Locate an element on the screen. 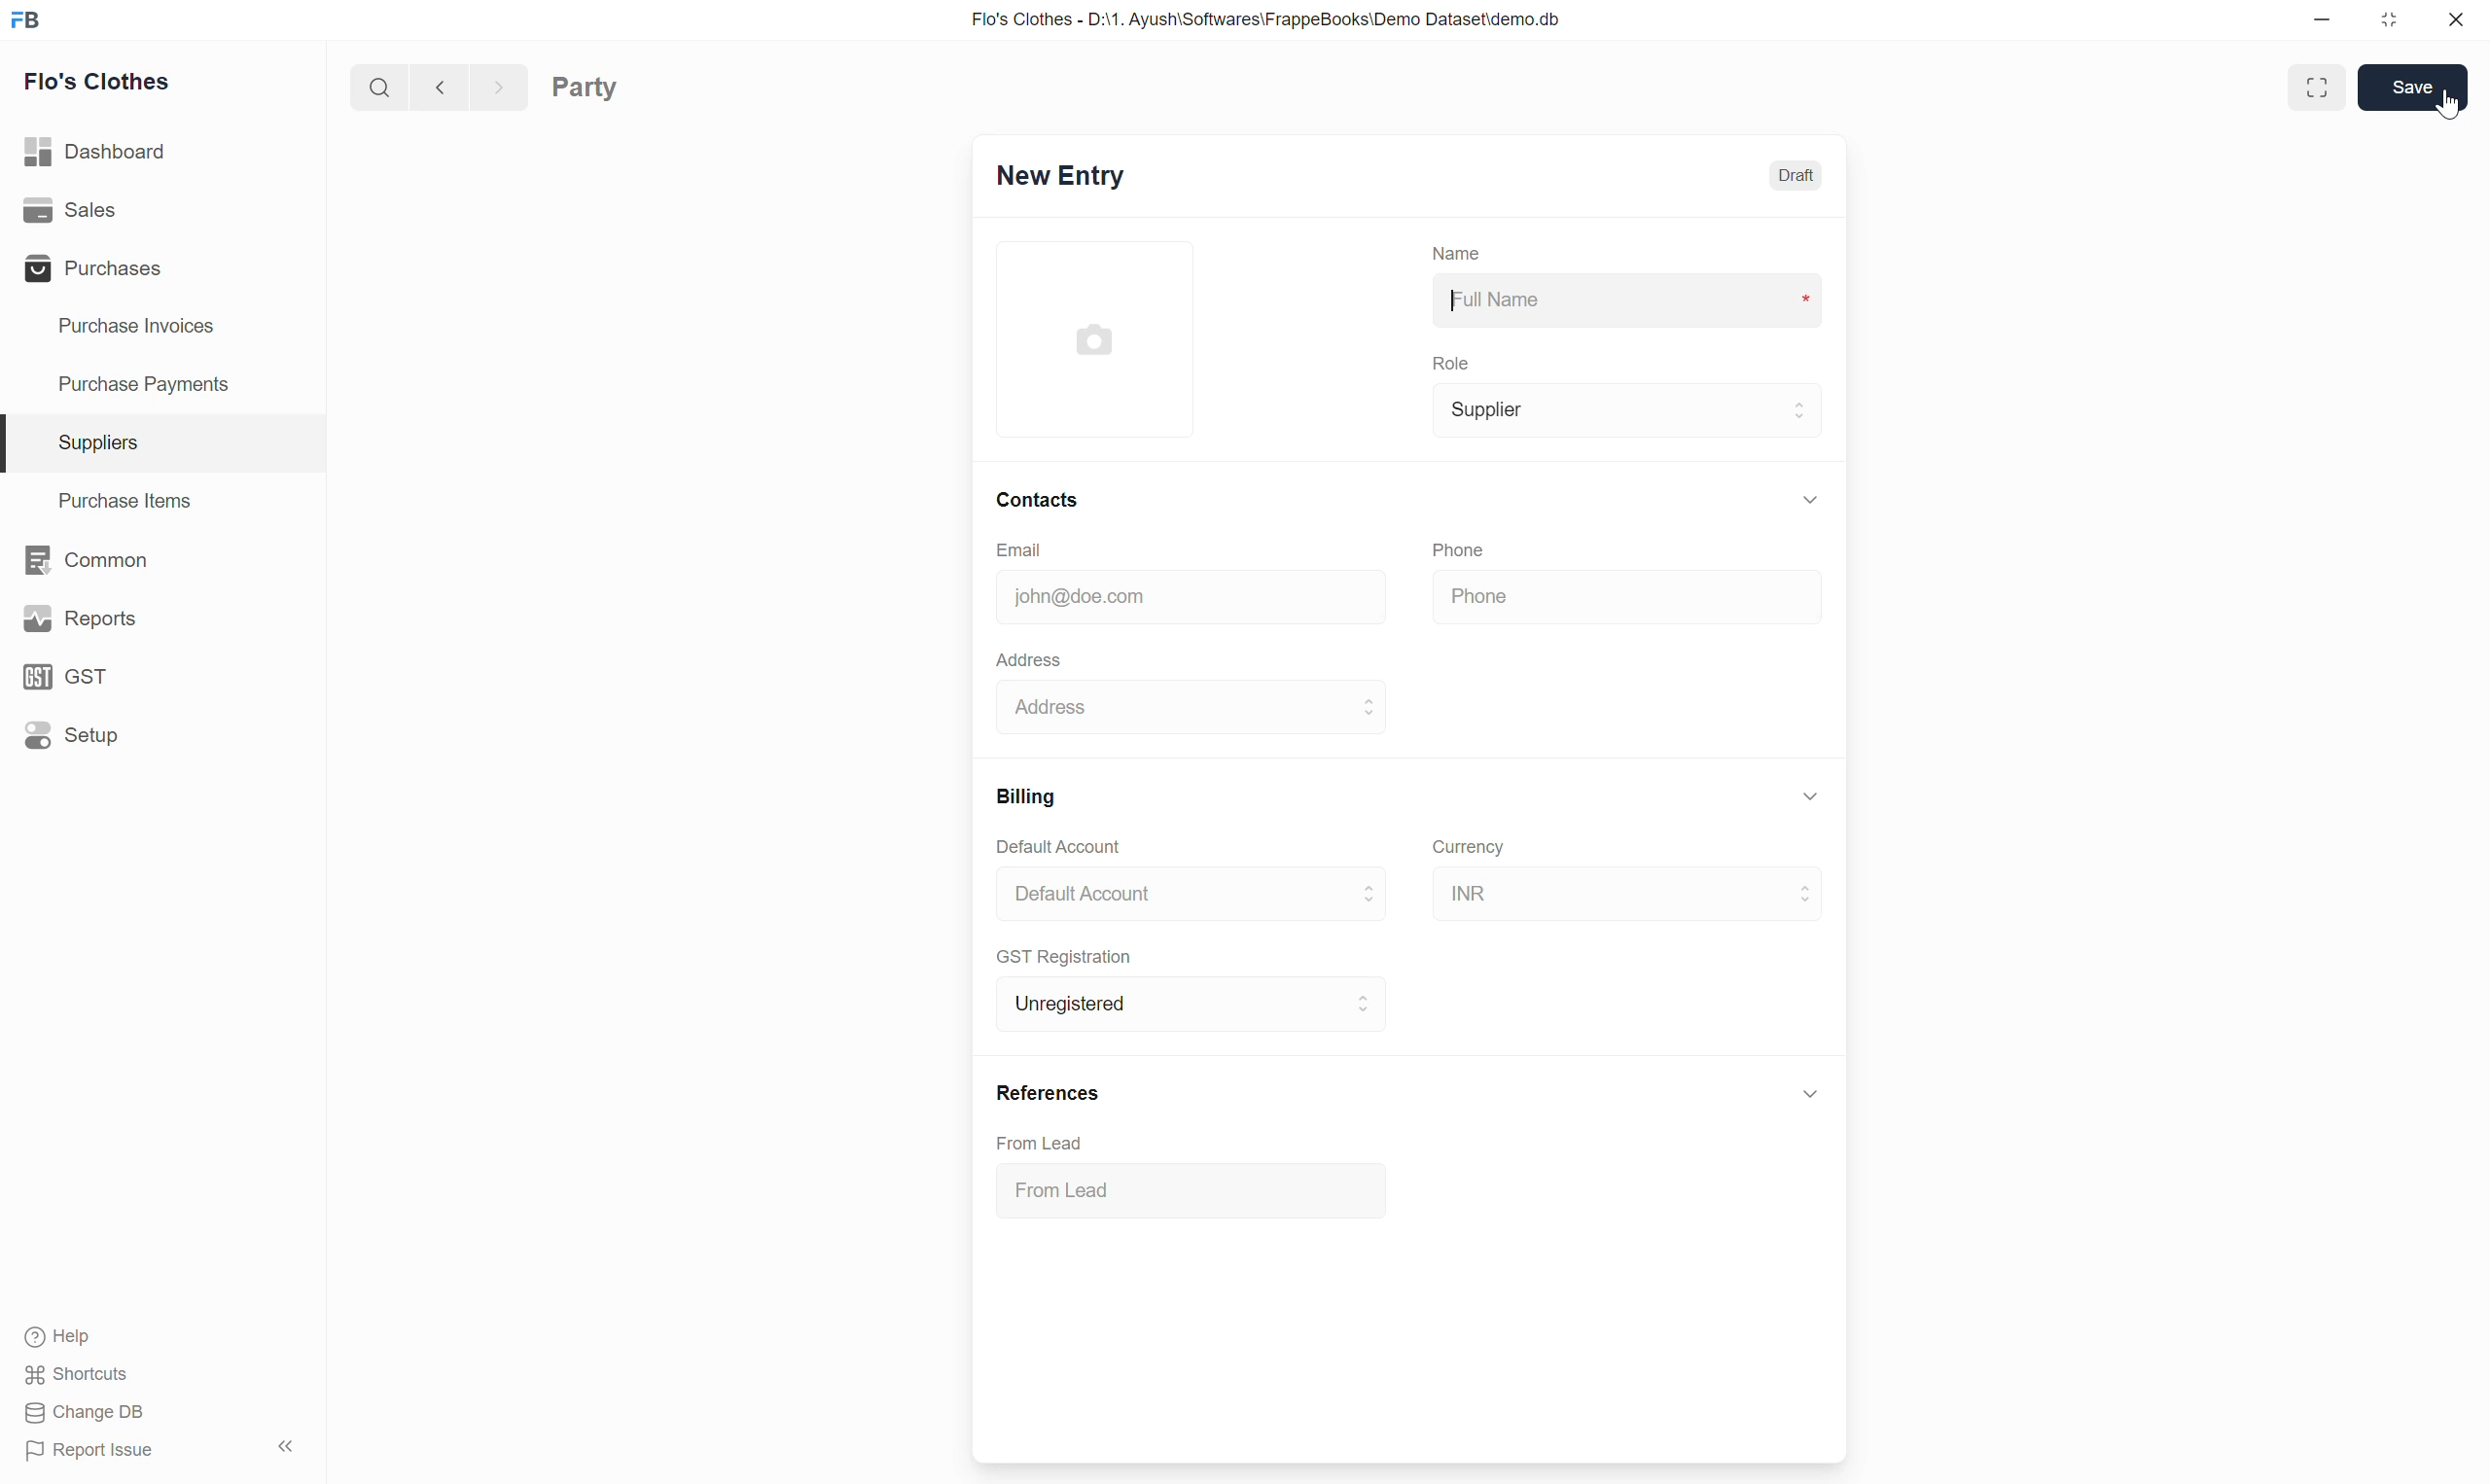 This screenshot has width=2490, height=1484. Collapse sidebar is located at coordinates (286, 1446).